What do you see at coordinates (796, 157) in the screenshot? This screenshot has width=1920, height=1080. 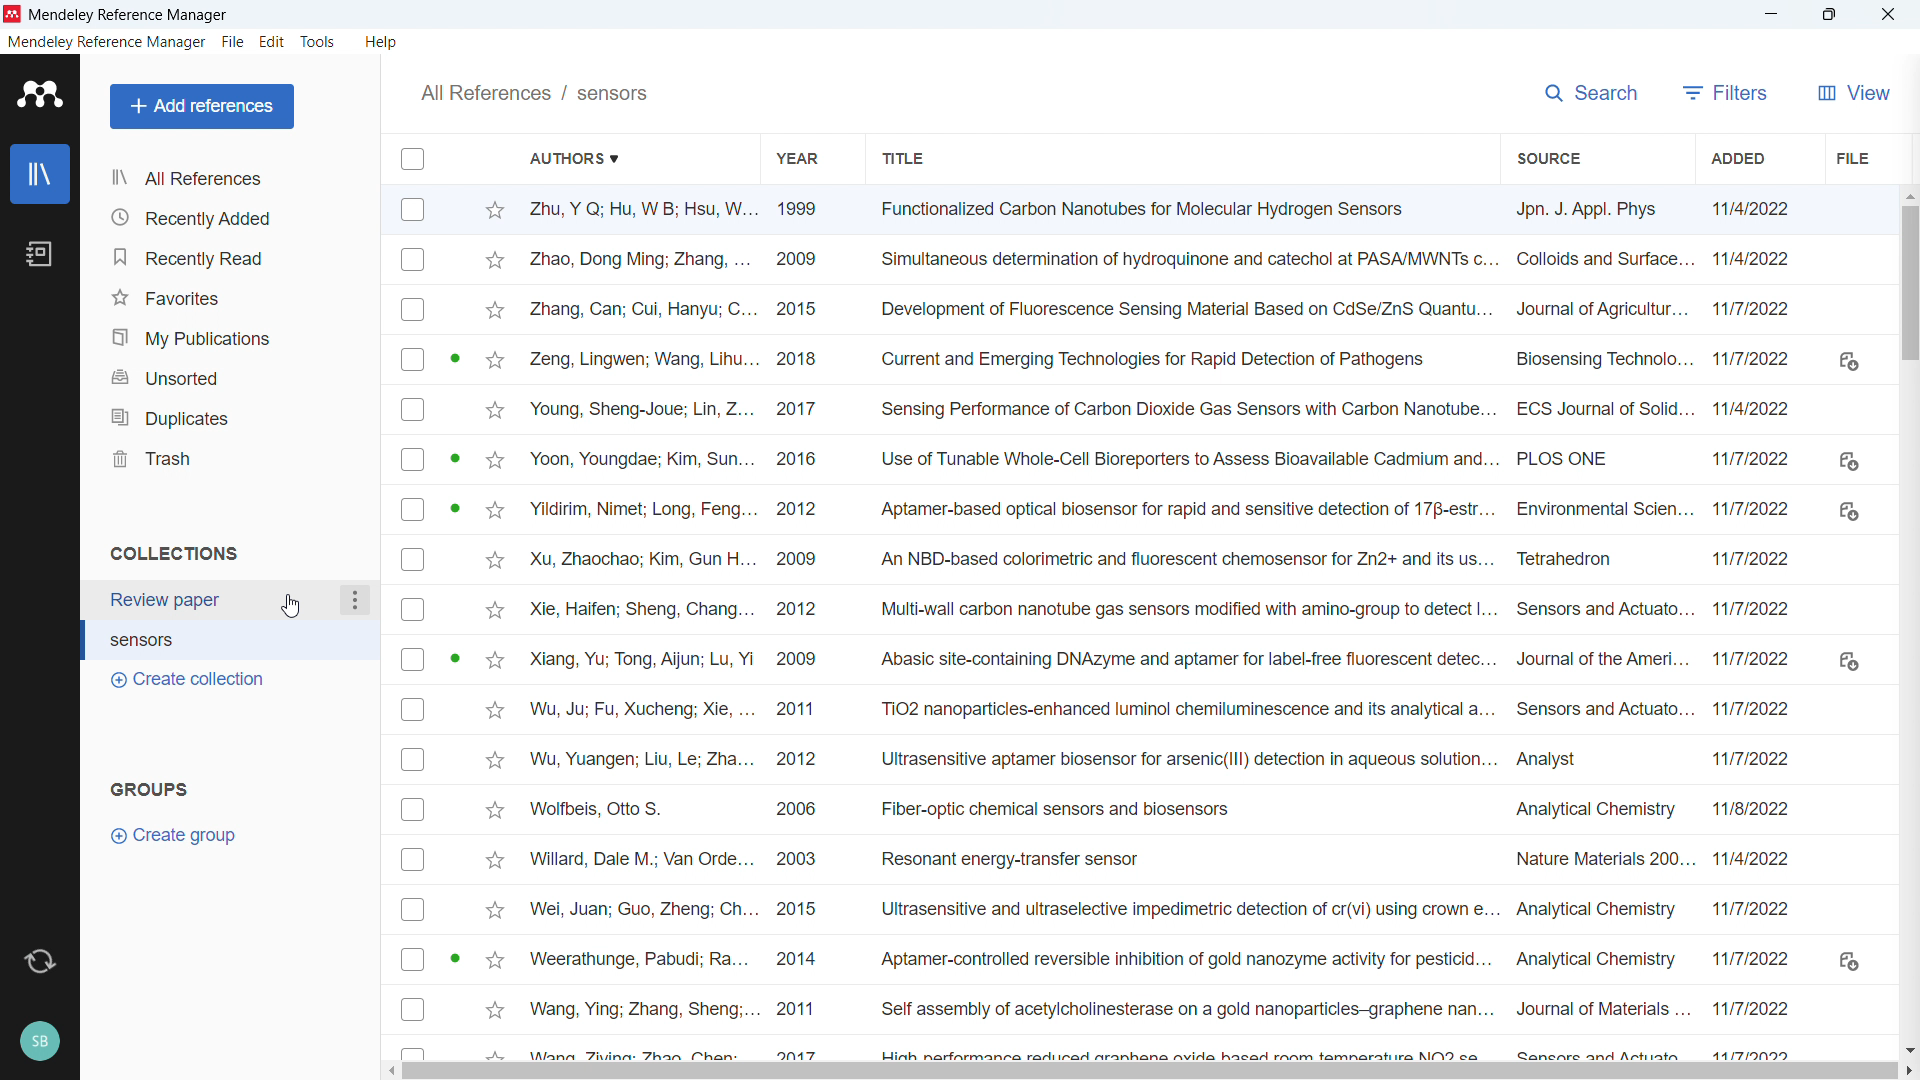 I see `Sort by year of publication ` at bounding box center [796, 157].